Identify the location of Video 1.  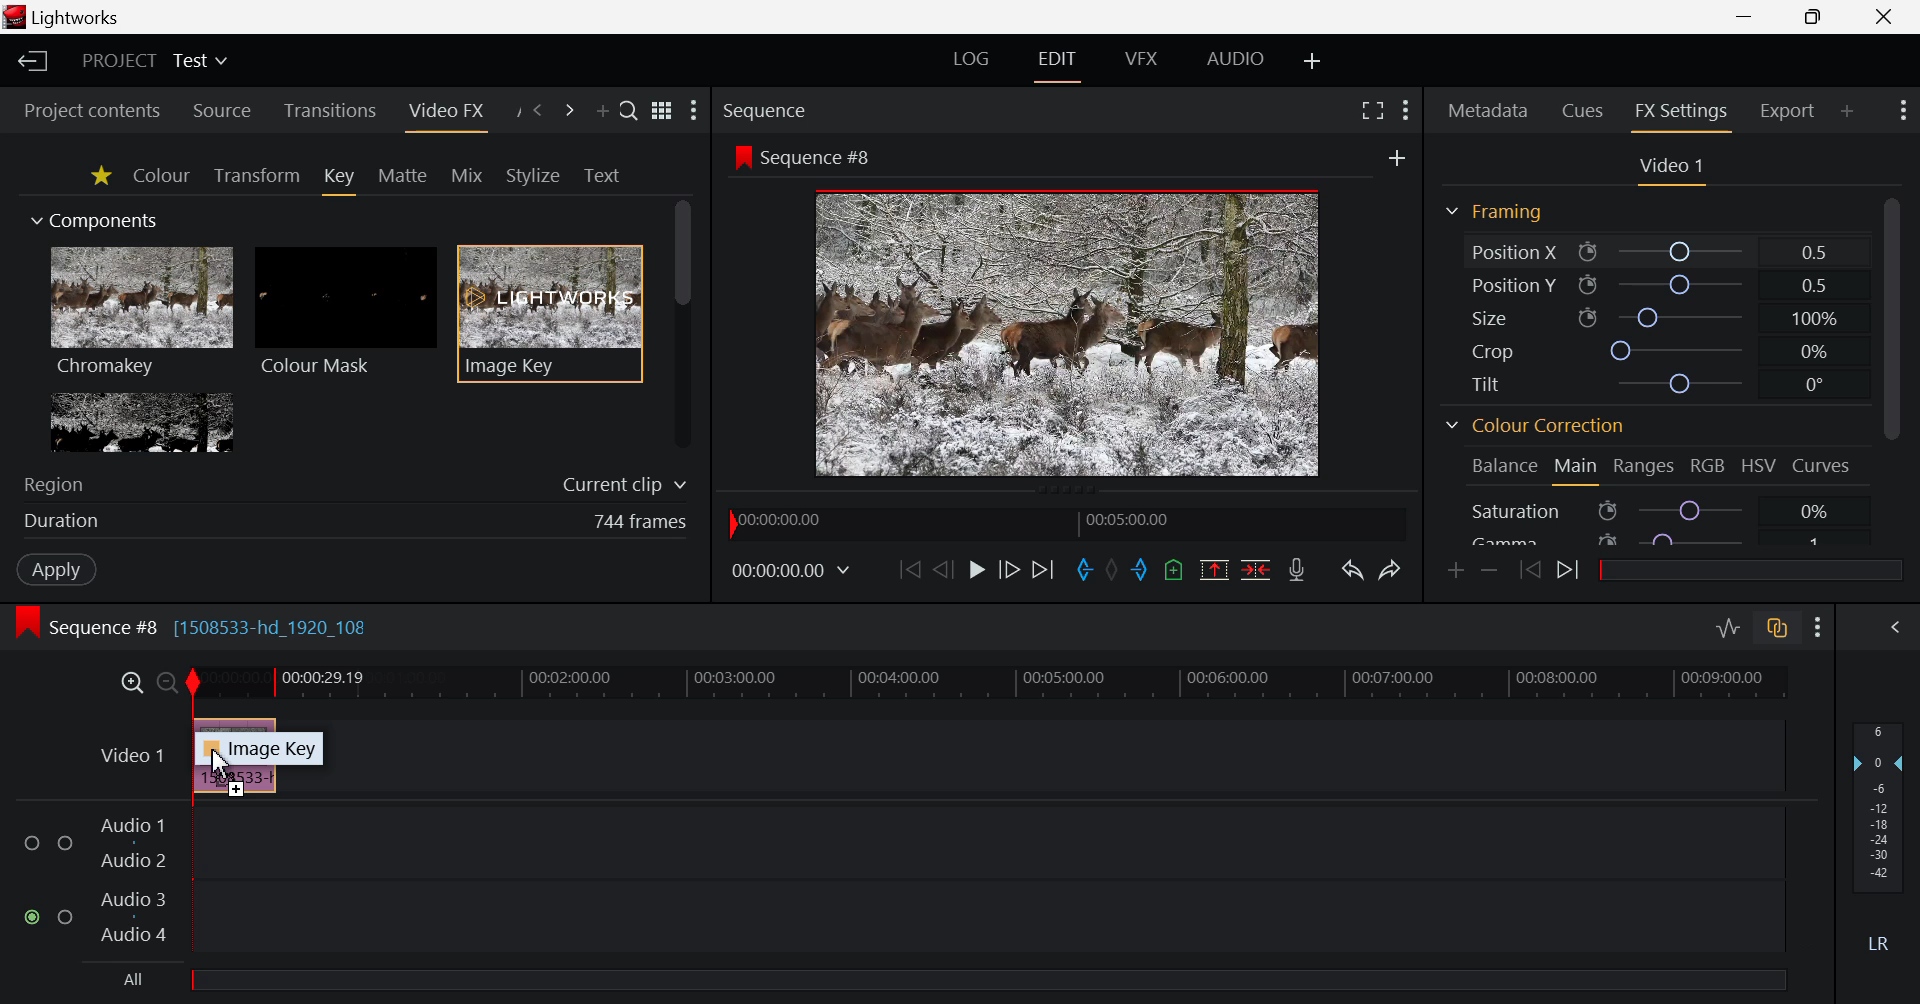
(125, 756).